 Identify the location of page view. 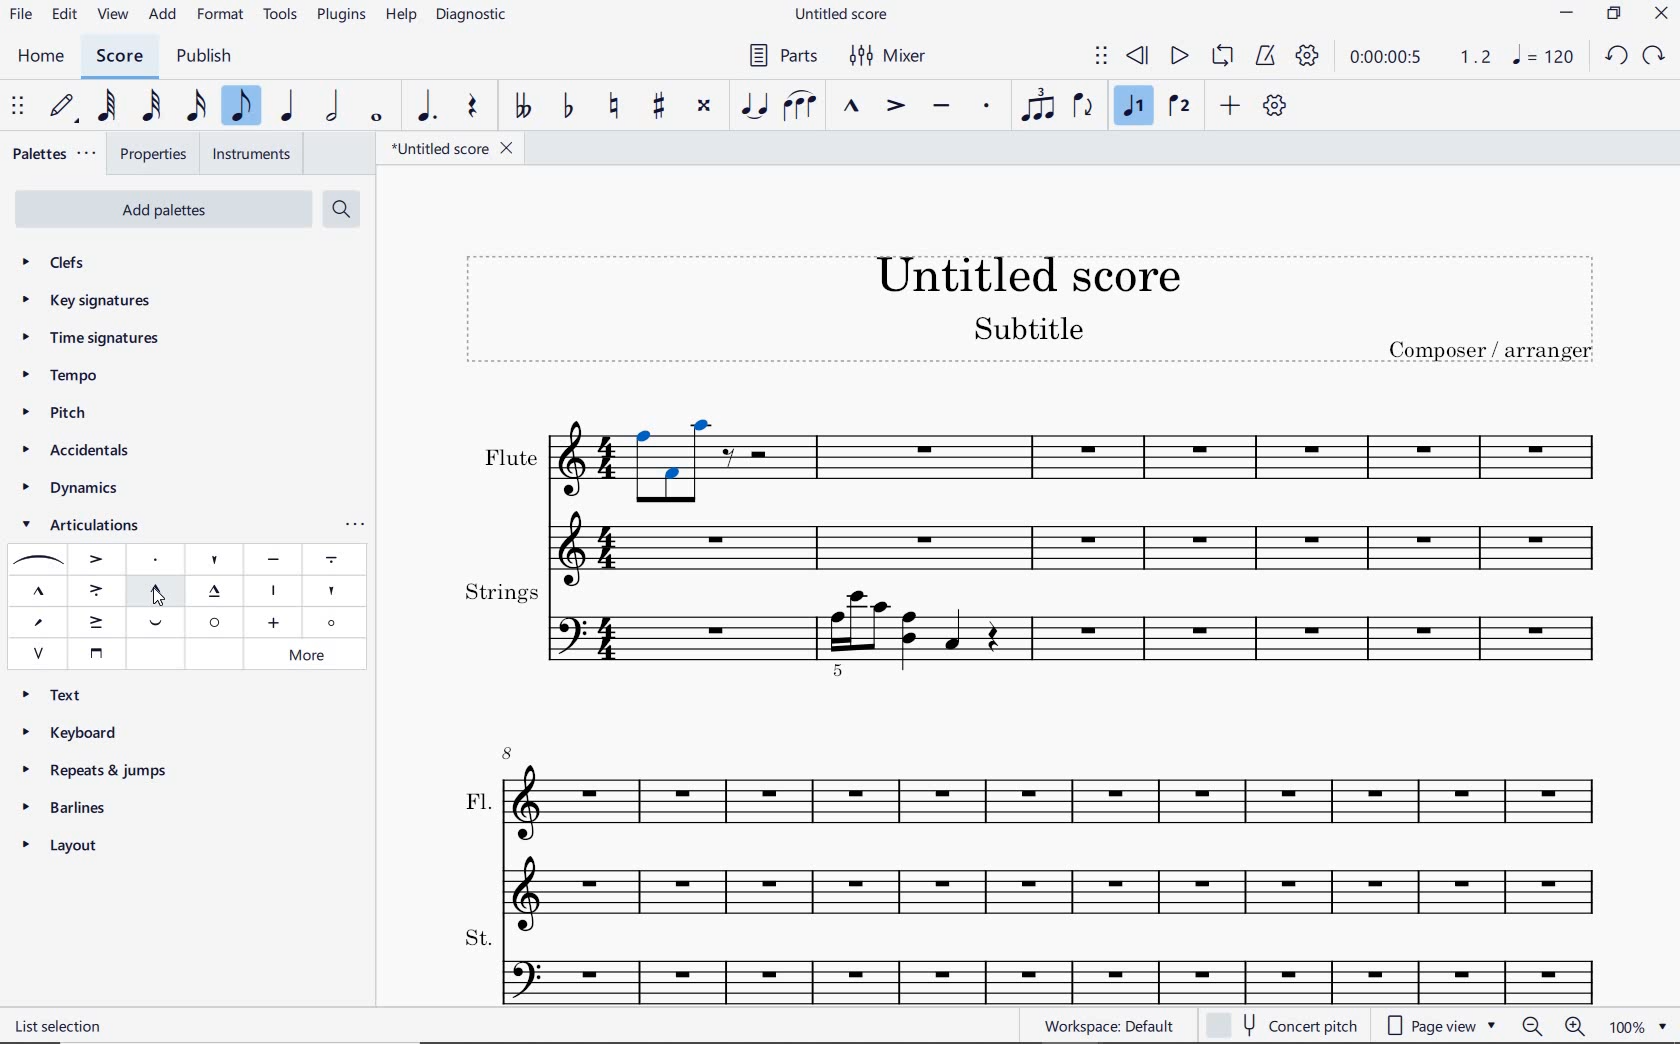
(1440, 1026).